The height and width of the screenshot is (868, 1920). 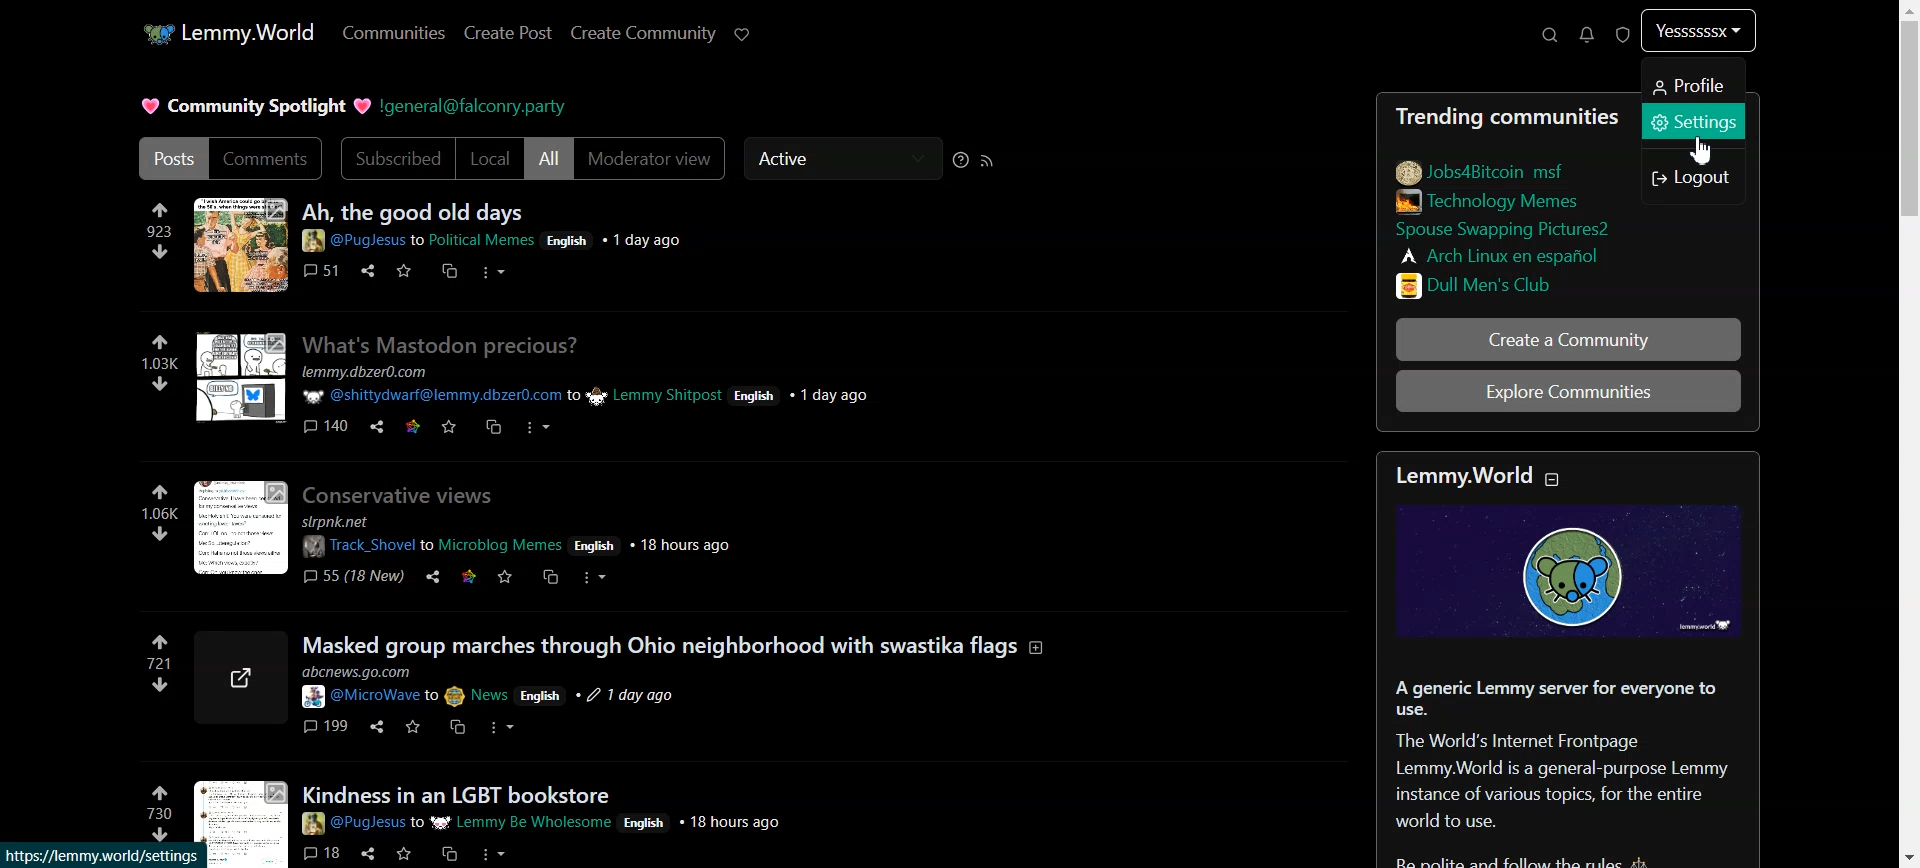 What do you see at coordinates (163, 209) in the screenshot?
I see `upvote` at bounding box center [163, 209].